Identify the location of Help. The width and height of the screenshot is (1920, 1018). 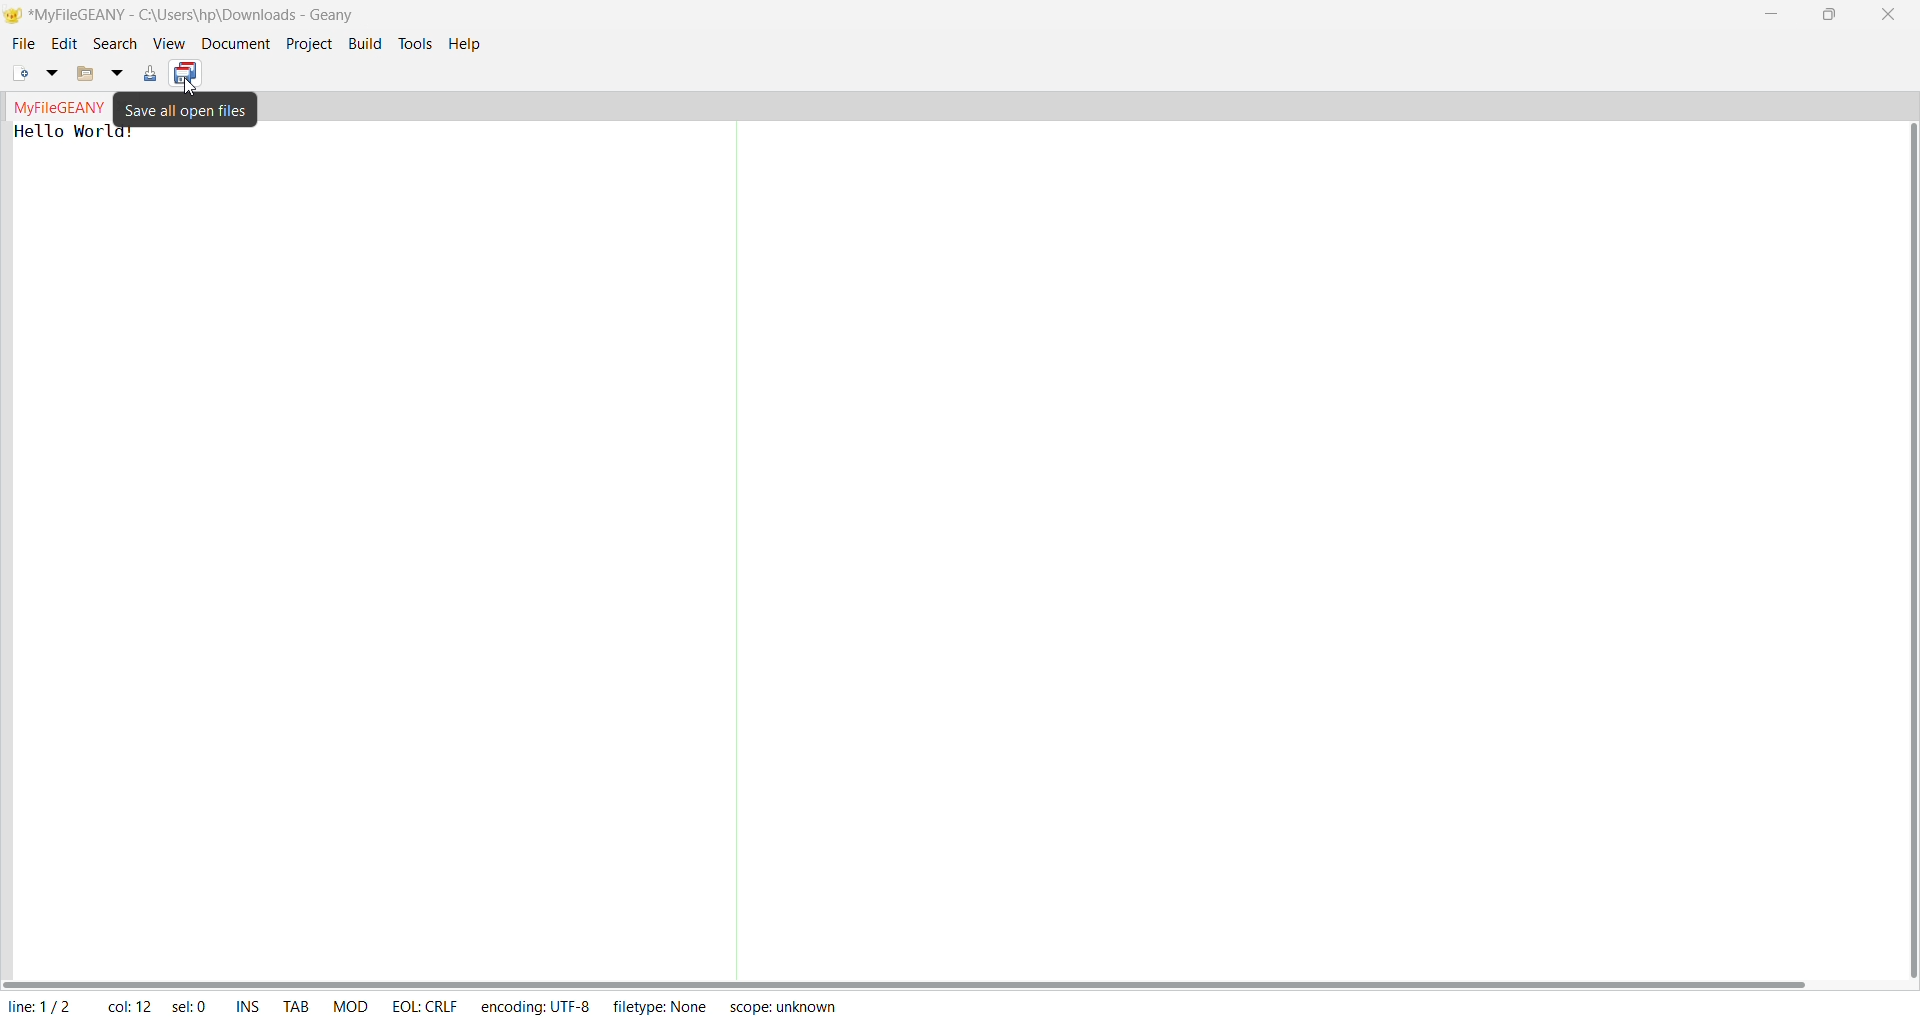
(464, 45).